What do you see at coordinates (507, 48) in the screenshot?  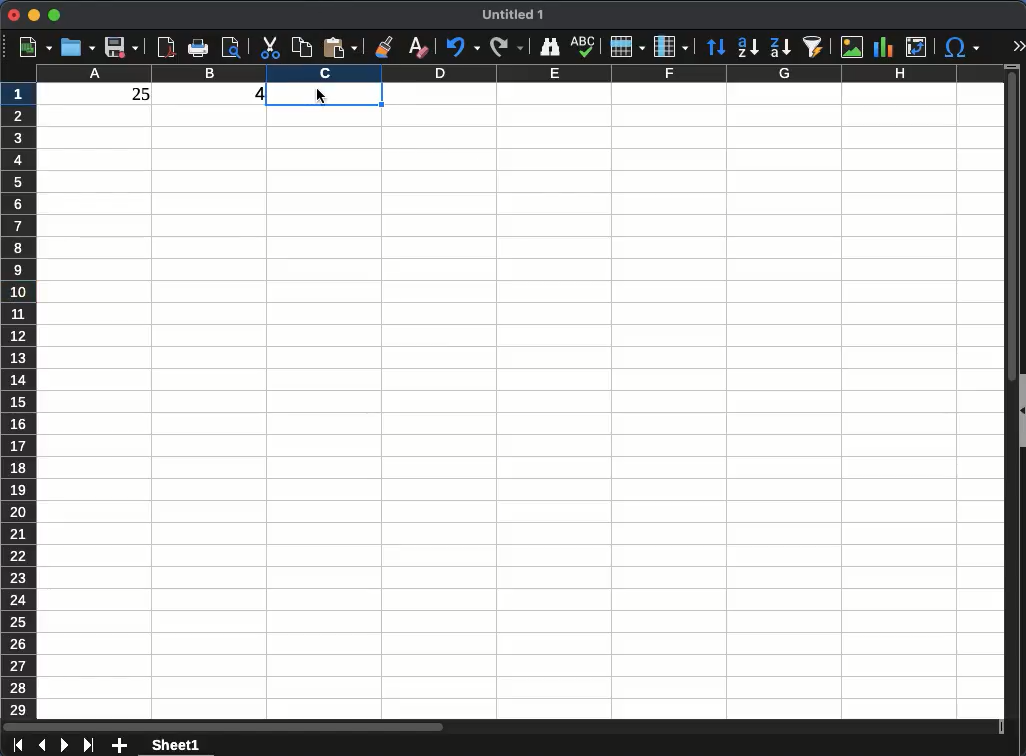 I see `redo` at bounding box center [507, 48].